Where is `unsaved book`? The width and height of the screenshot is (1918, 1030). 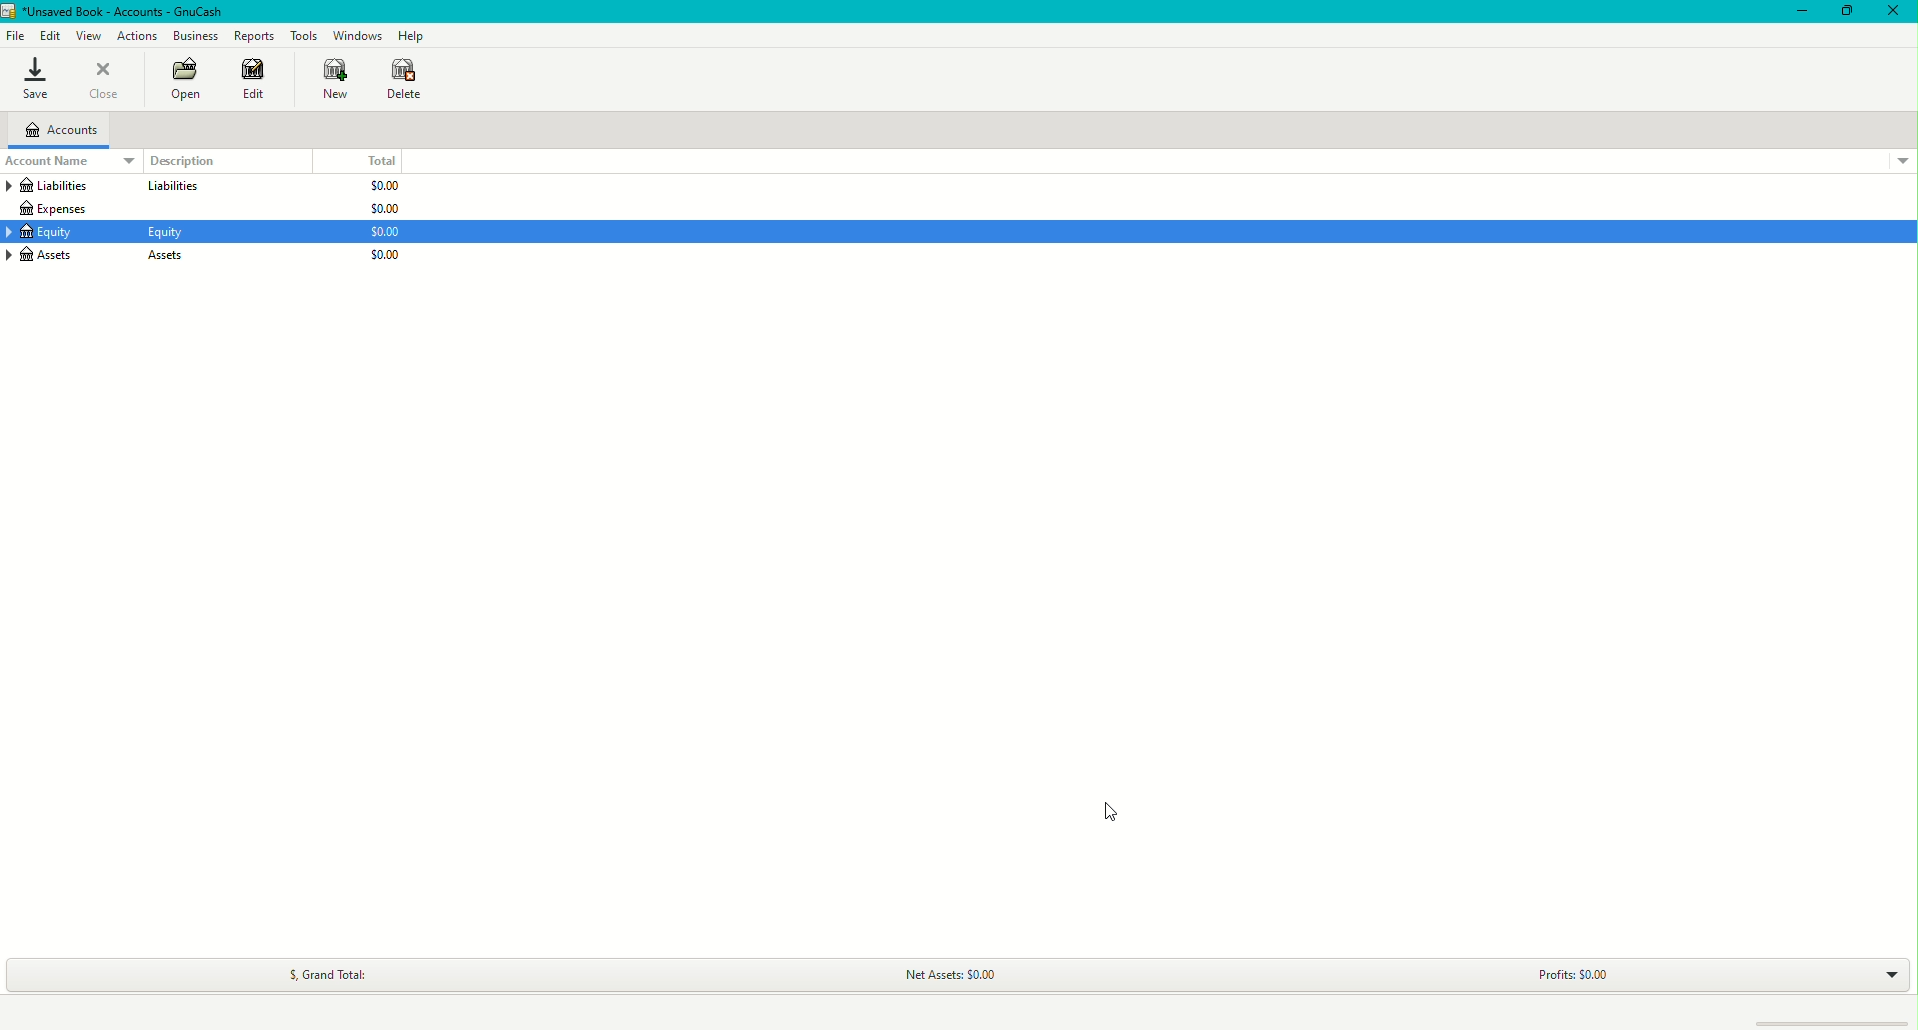
unsaved book is located at coordinates (122, 11).